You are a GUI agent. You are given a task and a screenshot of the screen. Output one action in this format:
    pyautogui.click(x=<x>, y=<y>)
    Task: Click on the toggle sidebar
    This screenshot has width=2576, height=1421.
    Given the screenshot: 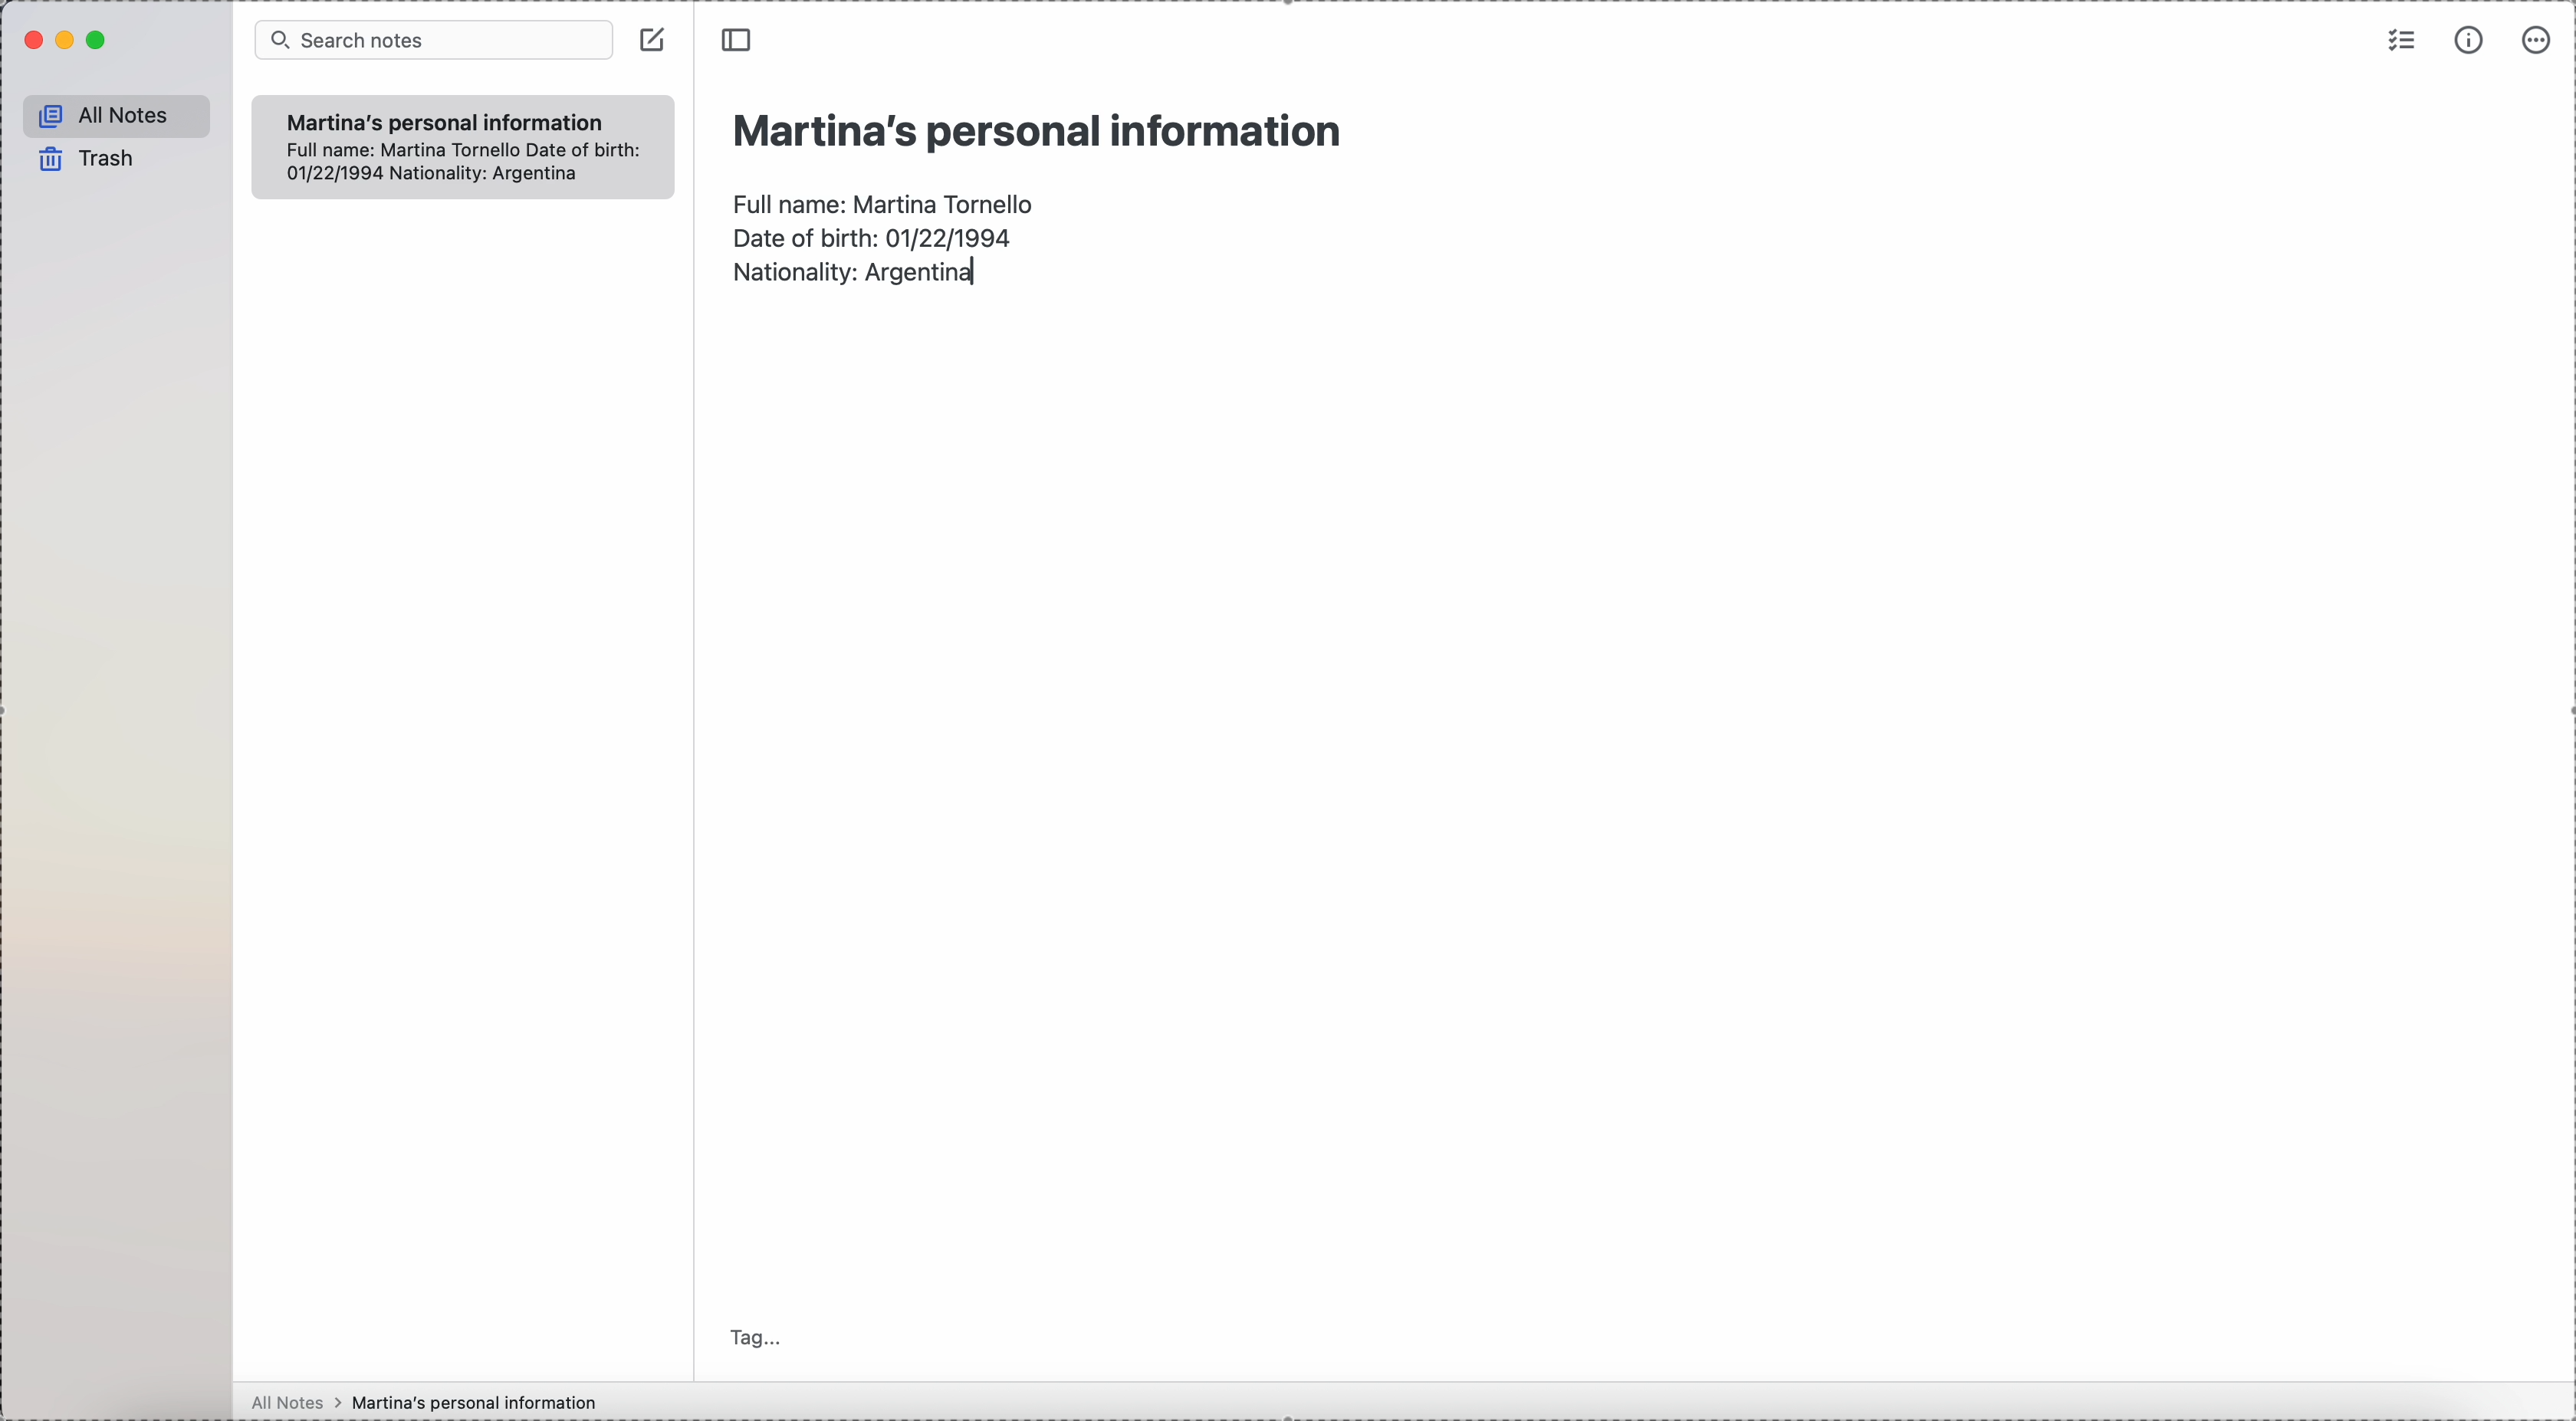 What is the action you would take?
    pyautogui.click(x=734, y=40)
    